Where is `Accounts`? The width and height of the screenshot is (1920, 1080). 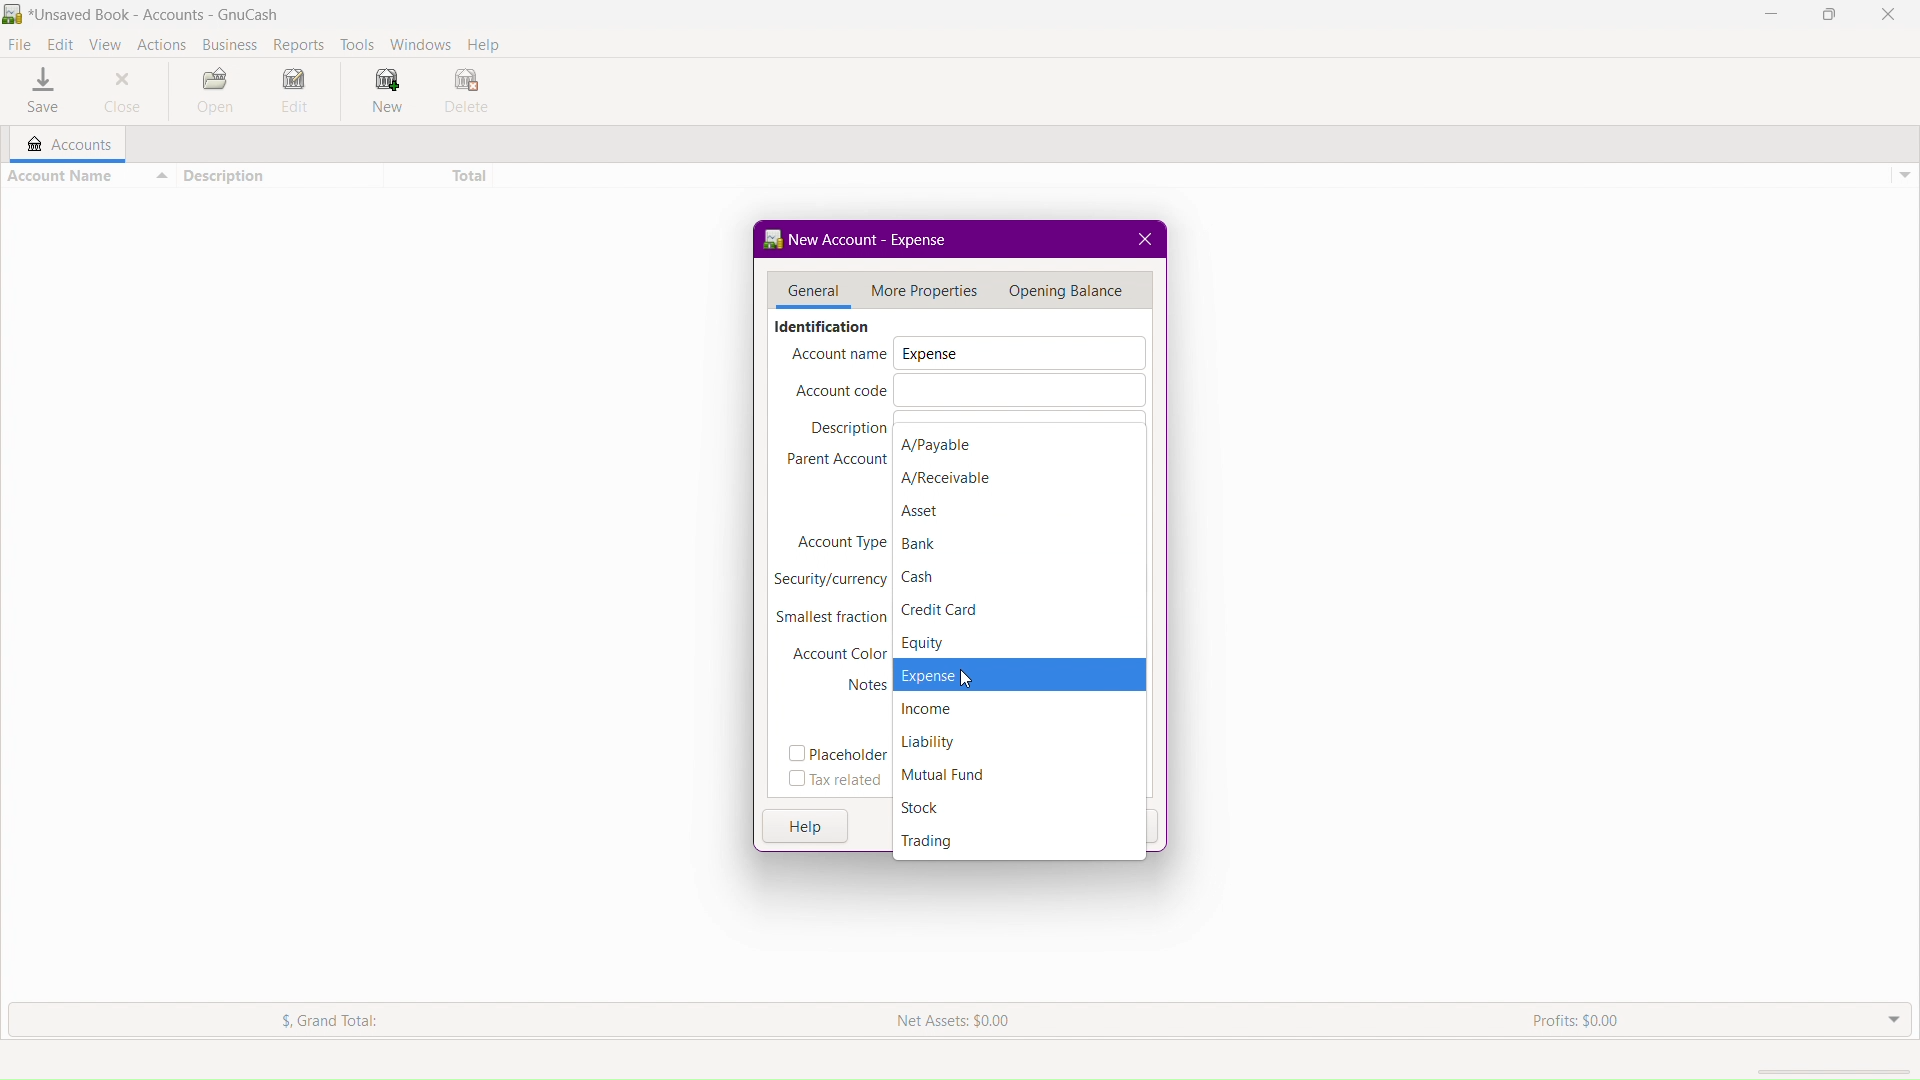 Accounts is located at coordinates (62, 144).